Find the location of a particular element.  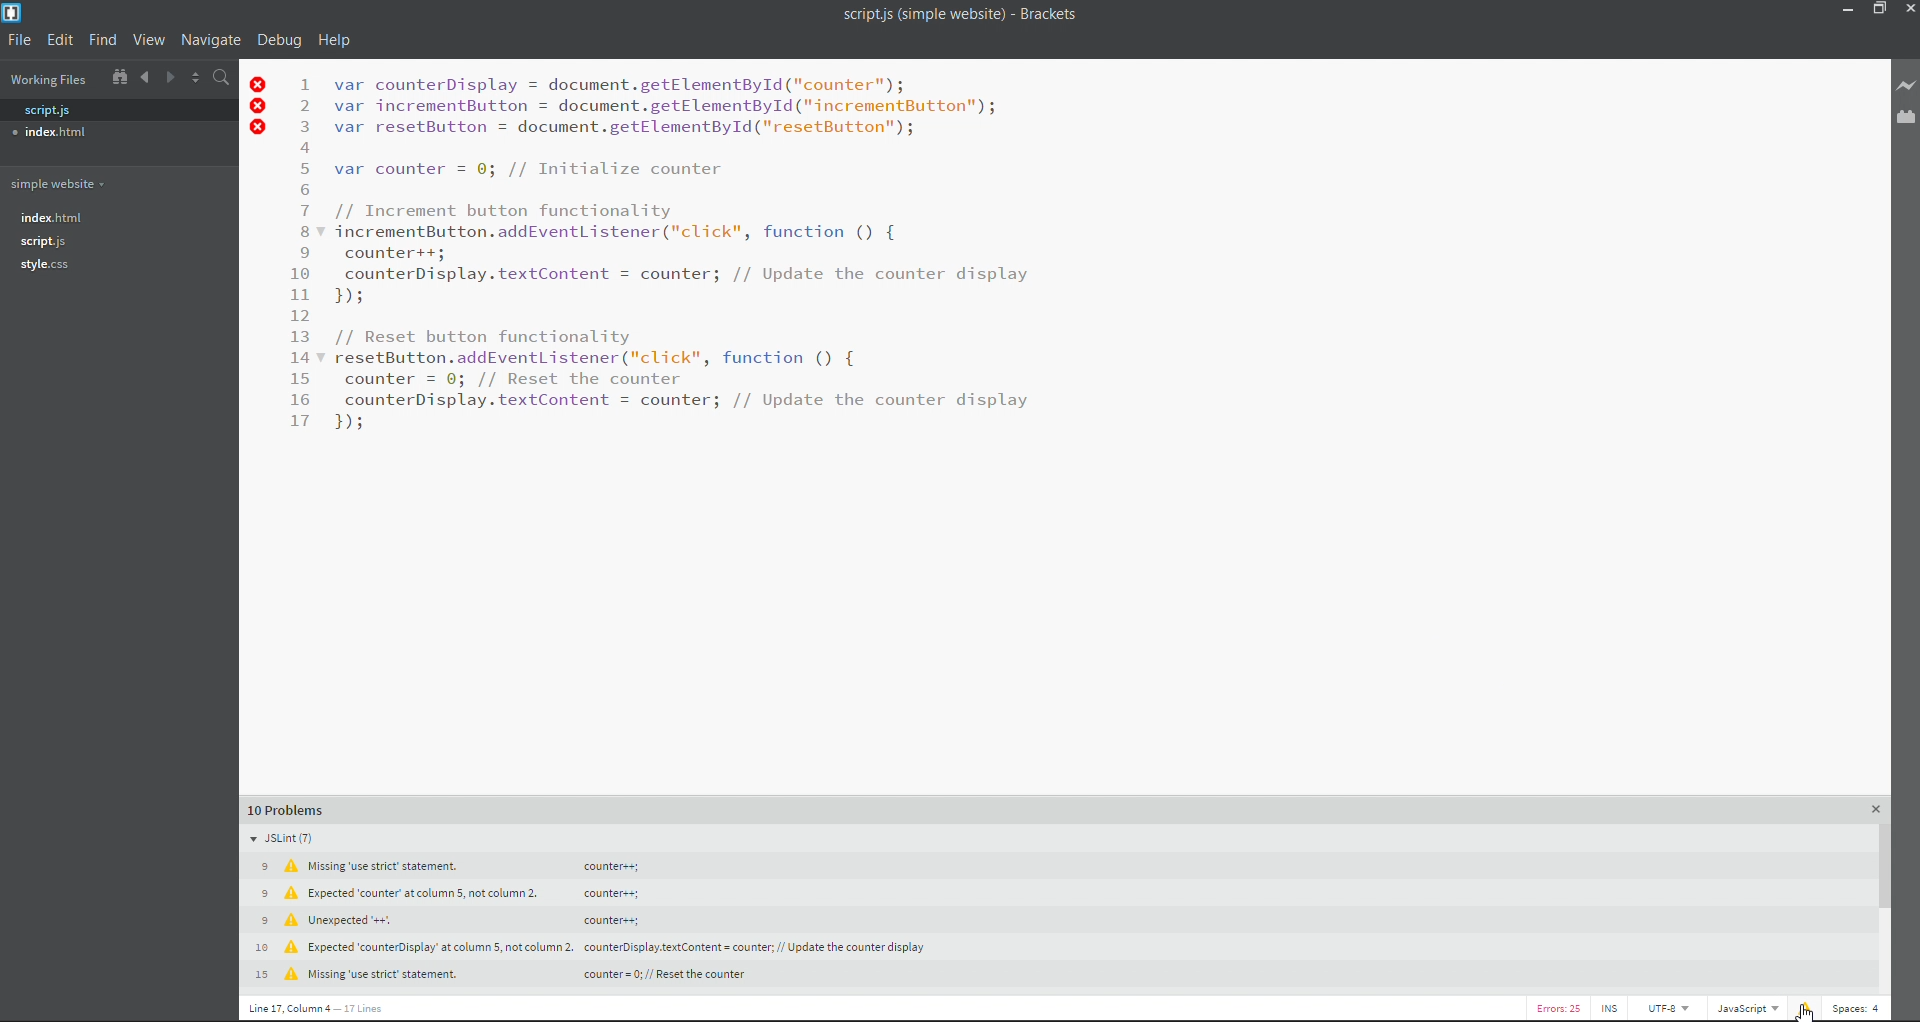

view is located at coordinates (152, 38).